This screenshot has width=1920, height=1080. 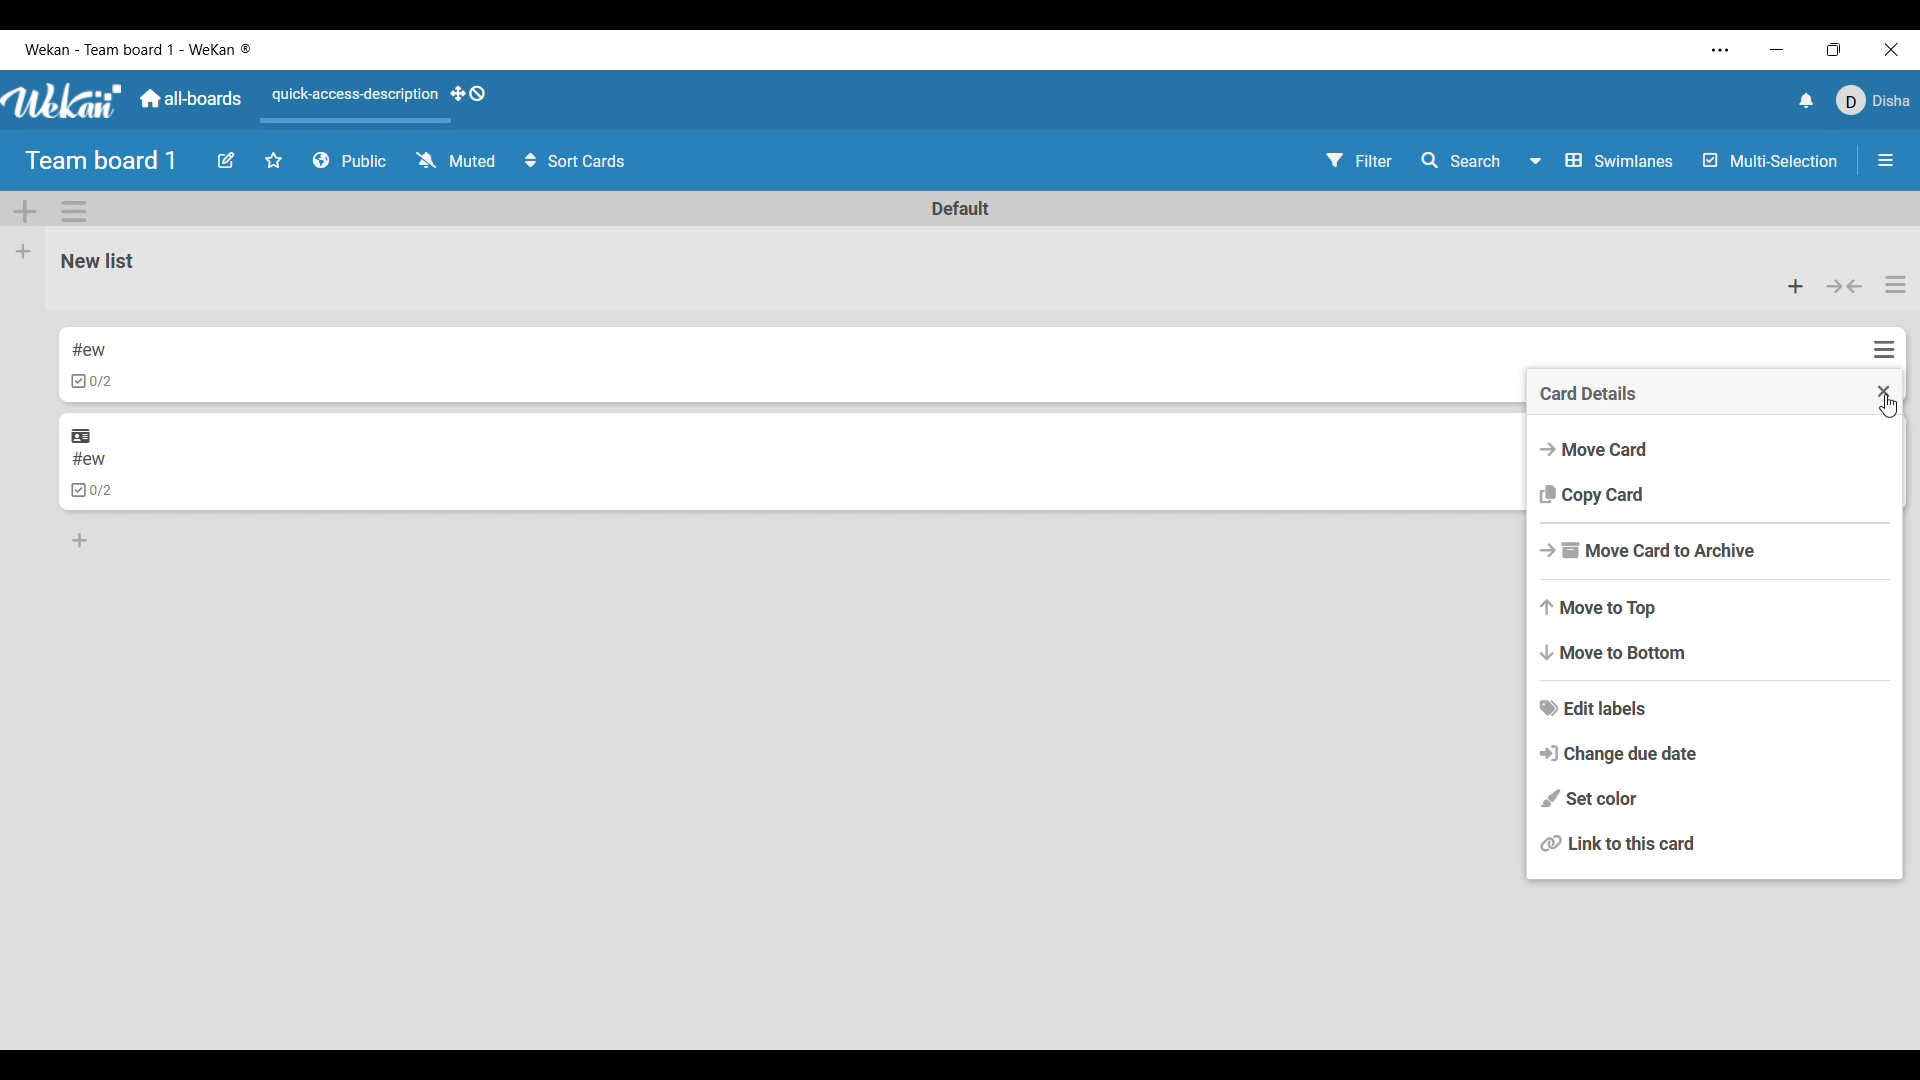 What do you see at coordinates (90, 460) in the screenshot?
I see `Linked card title` at bounding box center [90, 460].